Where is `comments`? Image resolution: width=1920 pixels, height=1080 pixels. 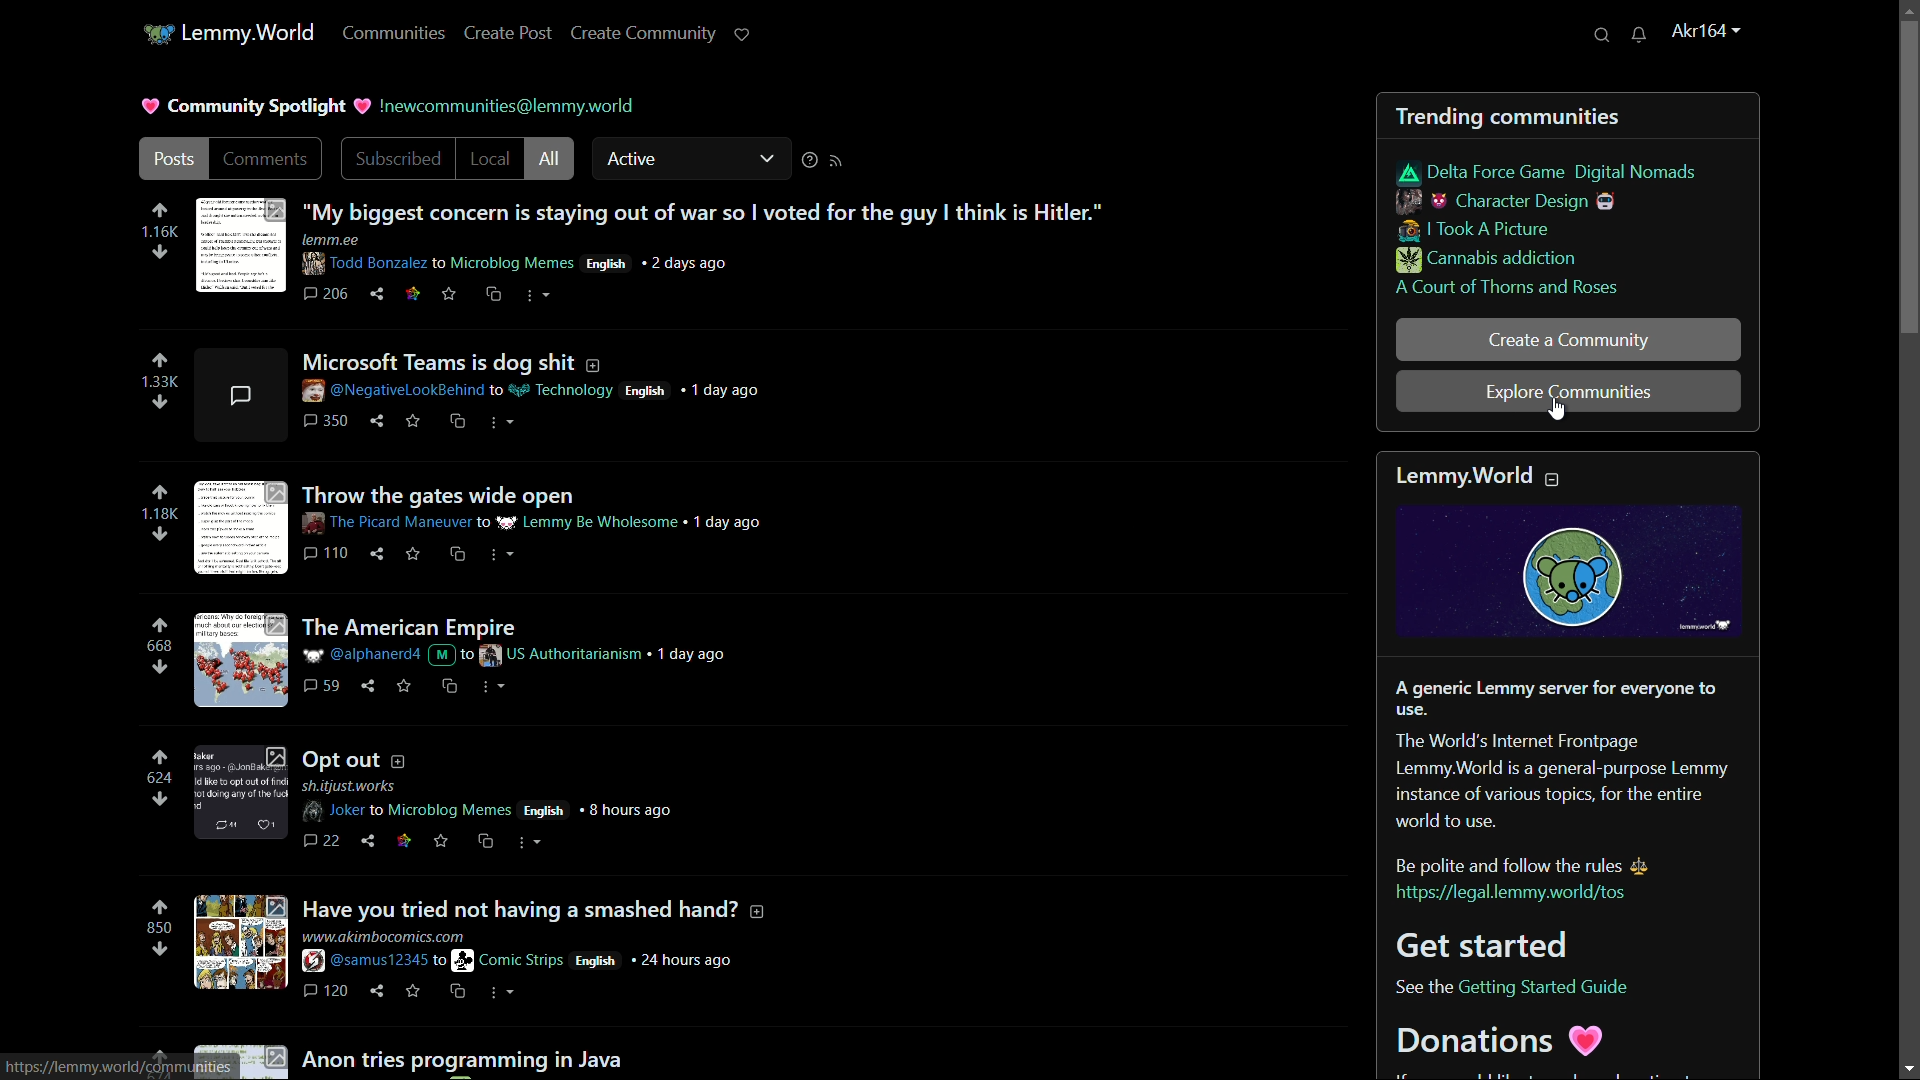
comments is located at coordinates (328, 686).